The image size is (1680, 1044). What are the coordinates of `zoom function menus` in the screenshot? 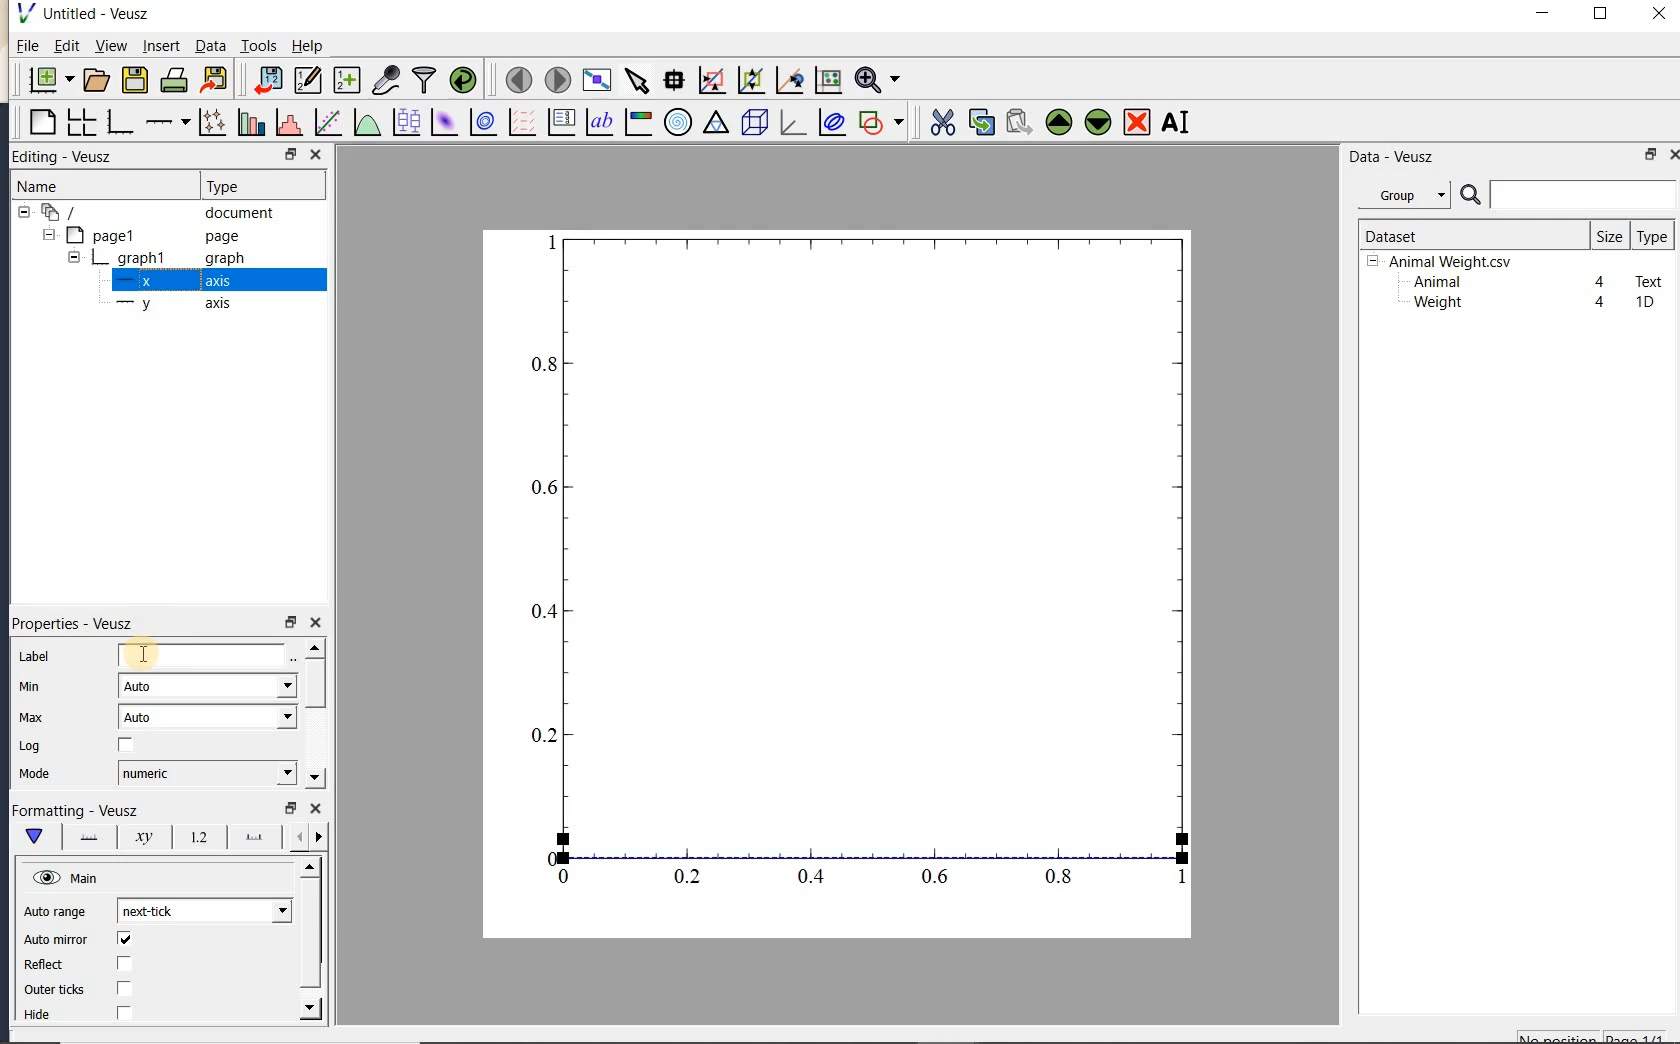 It's located at (877, 80).